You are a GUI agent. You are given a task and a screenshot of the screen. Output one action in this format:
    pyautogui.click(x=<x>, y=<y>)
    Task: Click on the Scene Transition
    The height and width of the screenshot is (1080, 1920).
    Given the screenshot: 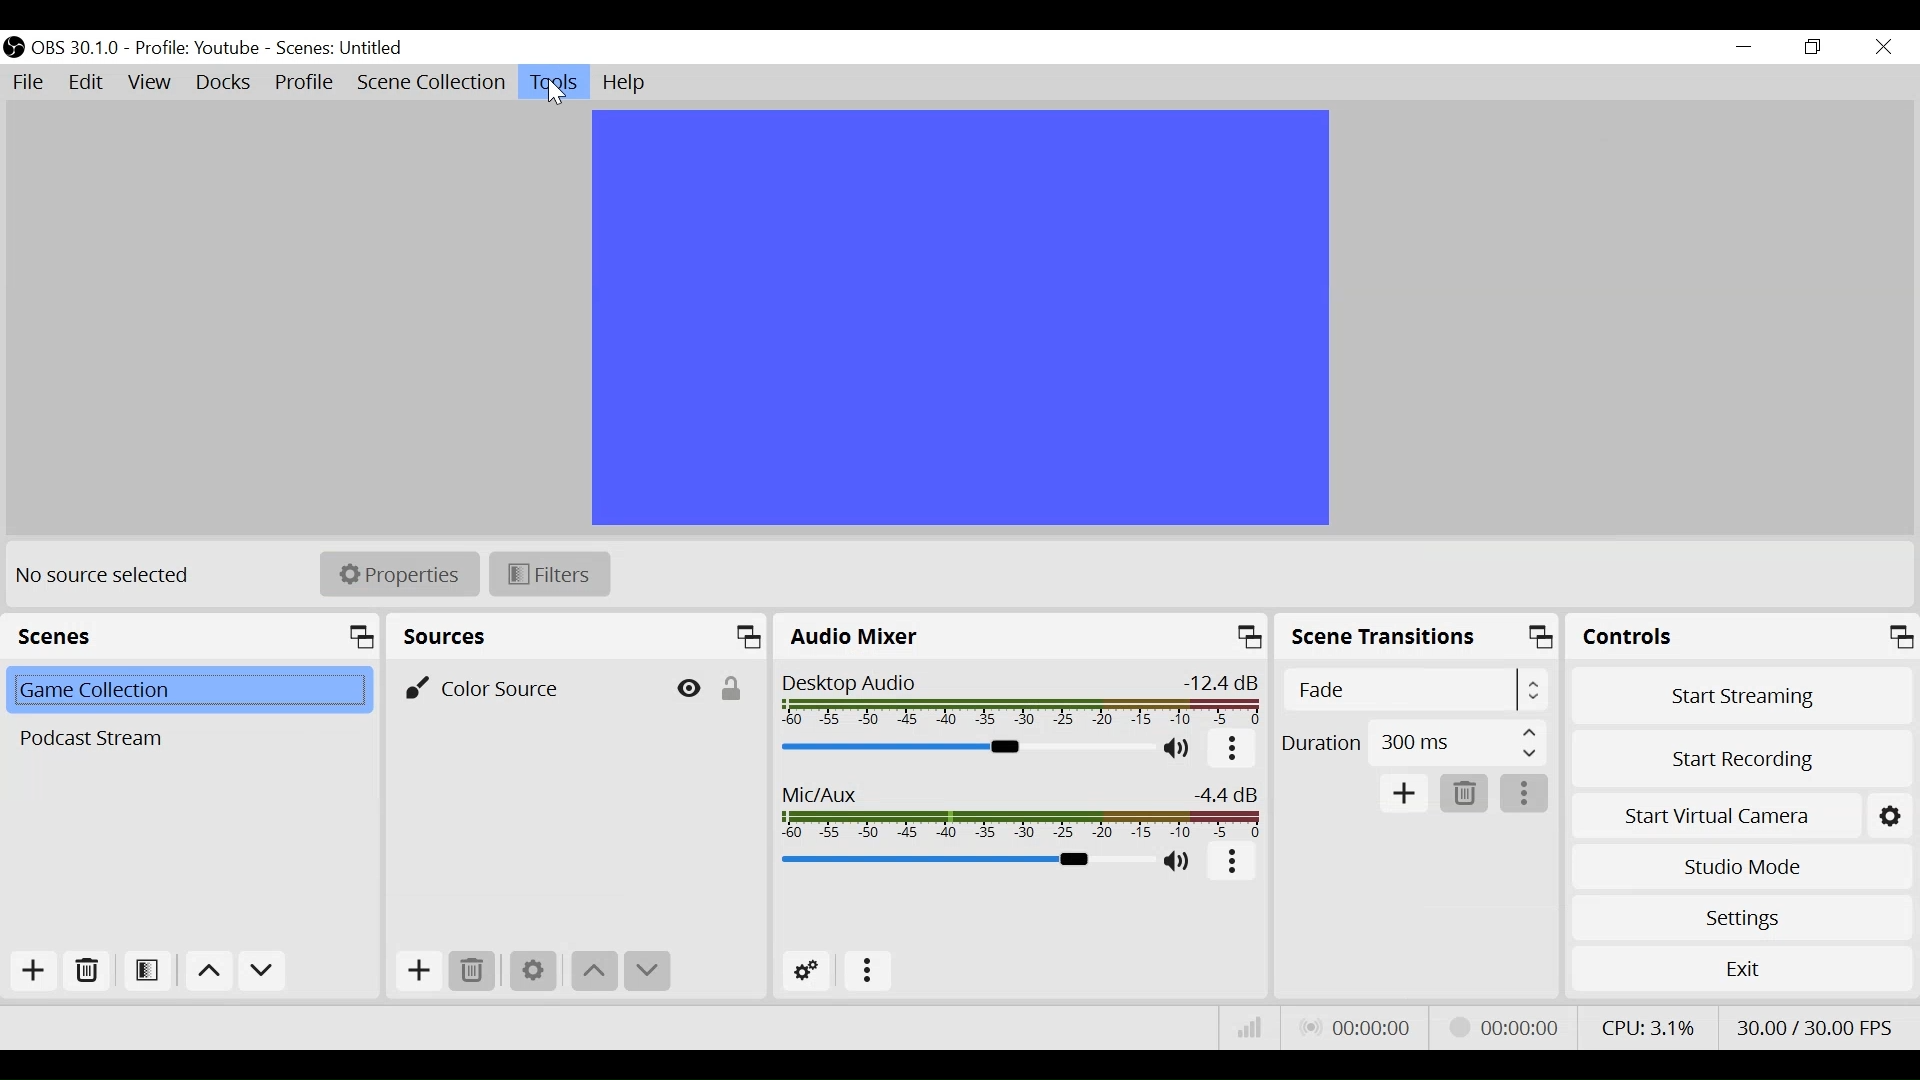 What is the action you would take?
    pyautogui.click(x=1417, y=638)
    